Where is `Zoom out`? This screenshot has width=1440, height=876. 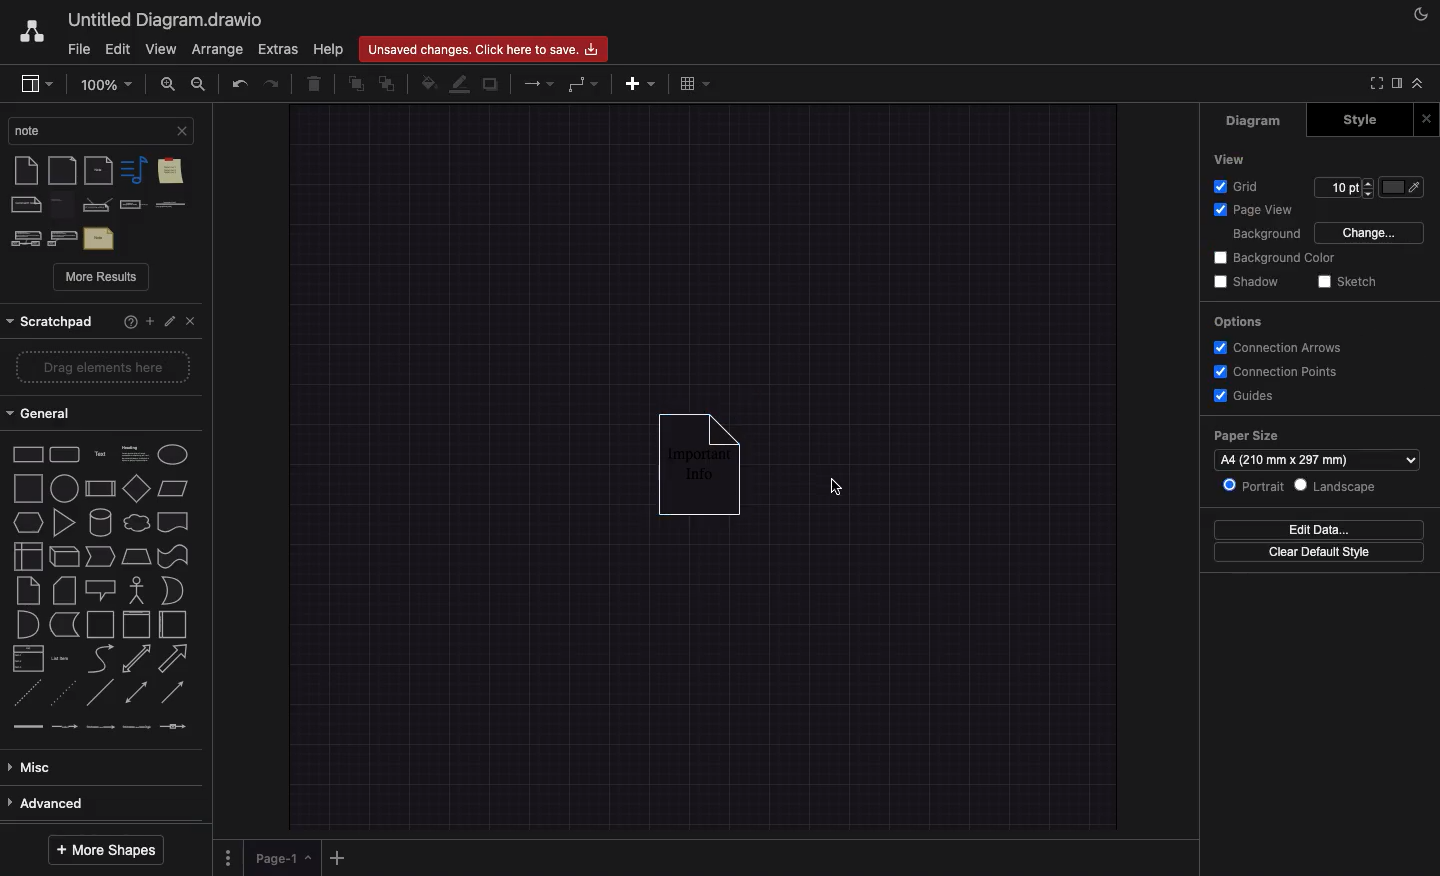 Zoom out is located at coordinates (201, 83).